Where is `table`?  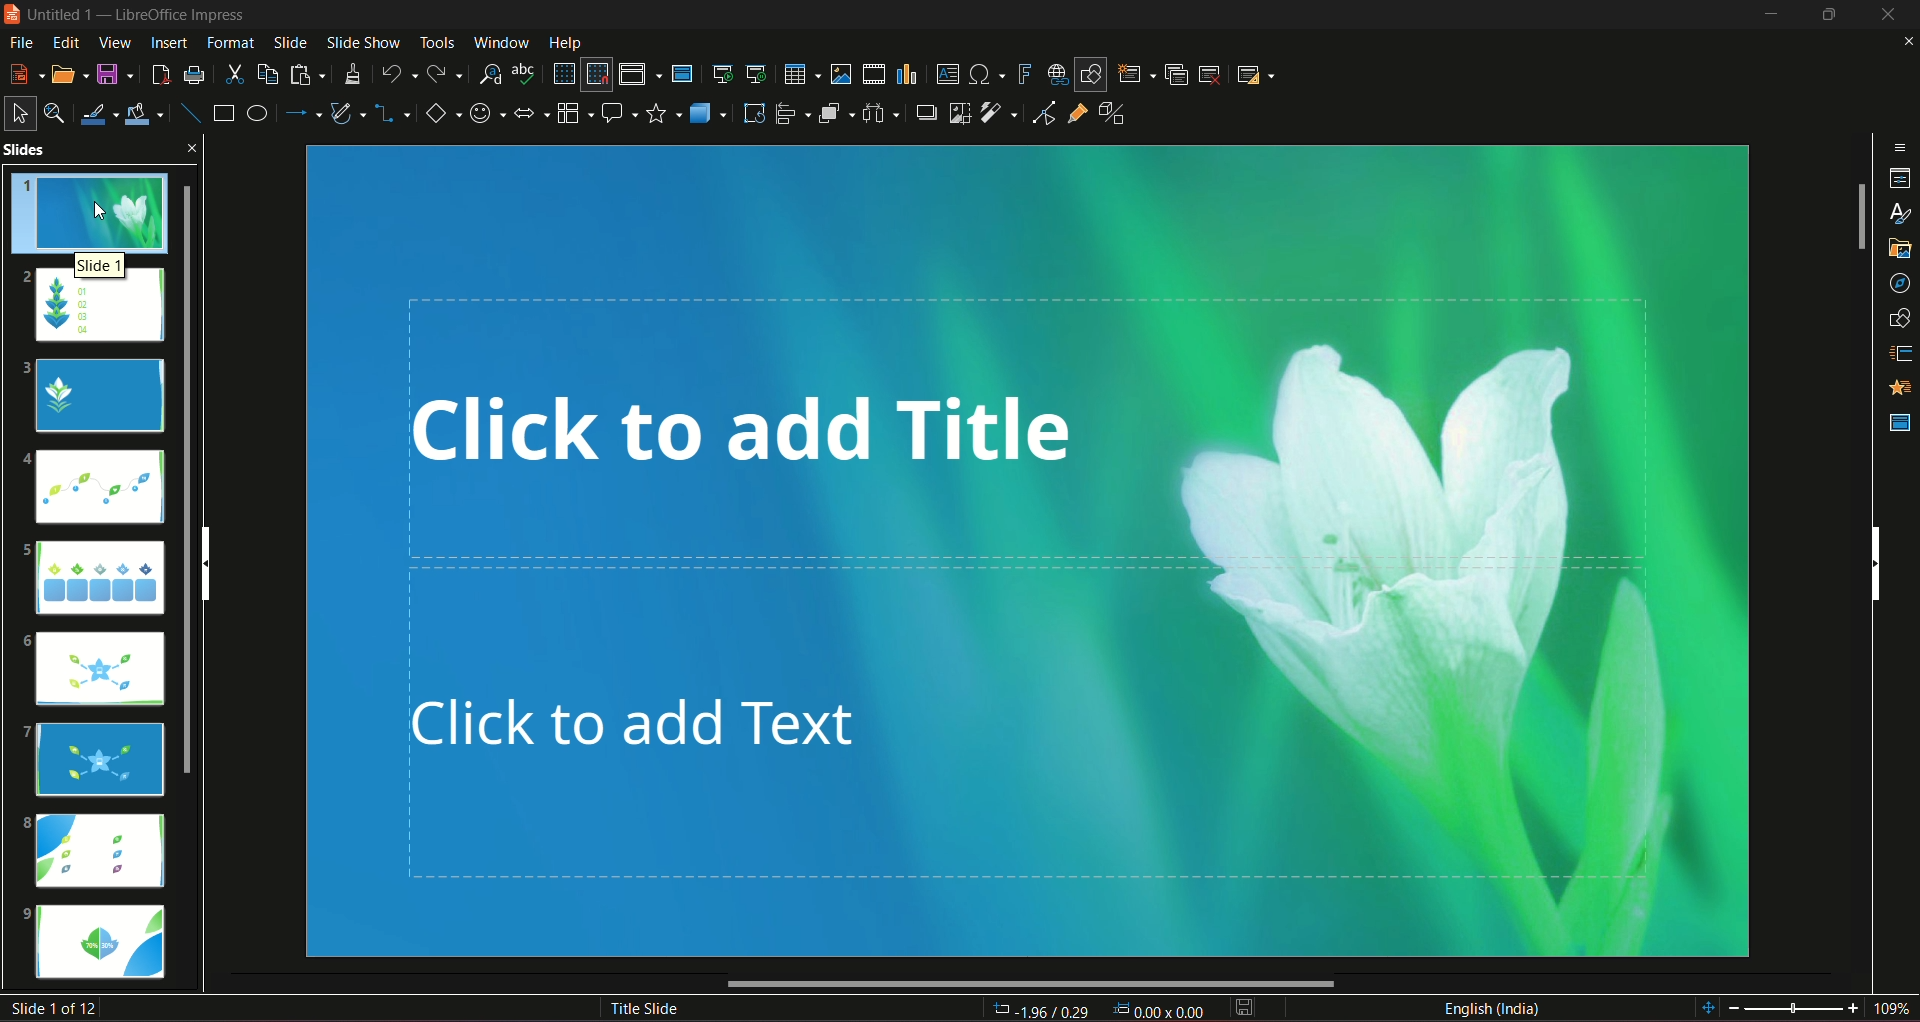
table is located at coordinates (799, 72).